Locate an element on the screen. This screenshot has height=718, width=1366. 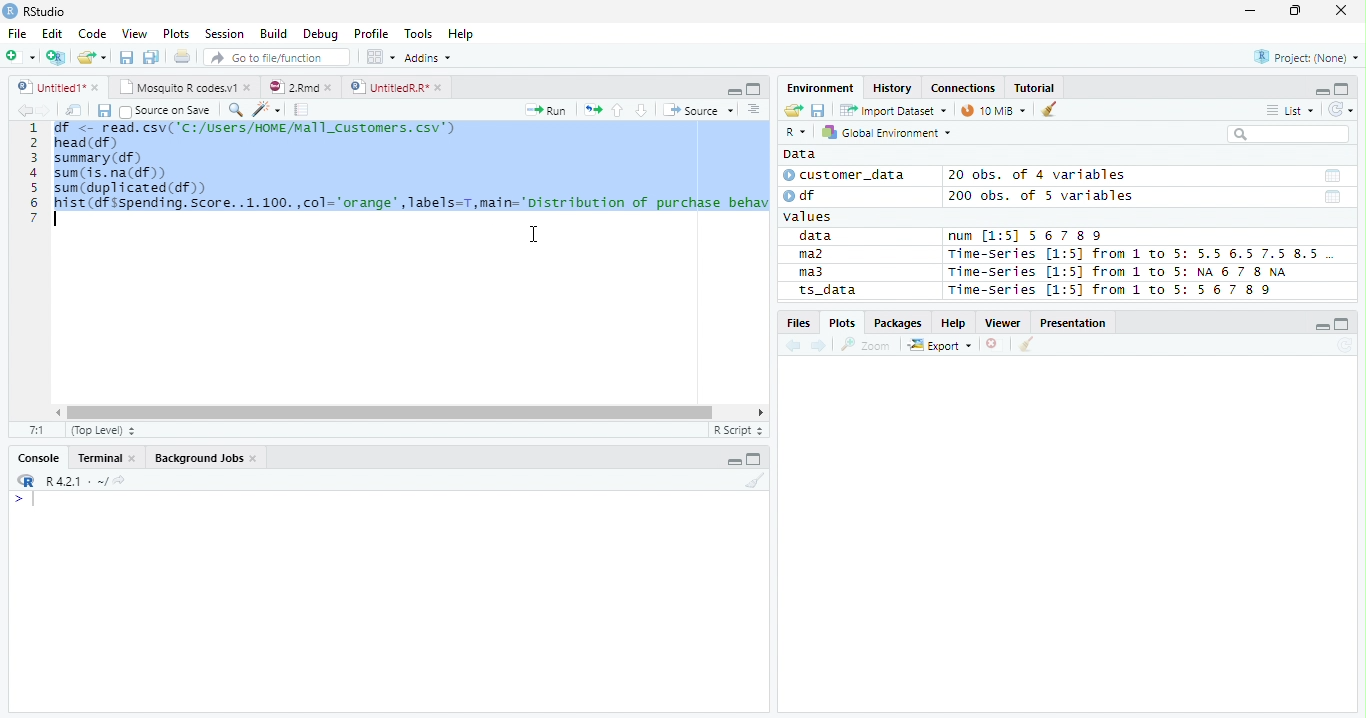
Addins is located at coordinates (430, 57).